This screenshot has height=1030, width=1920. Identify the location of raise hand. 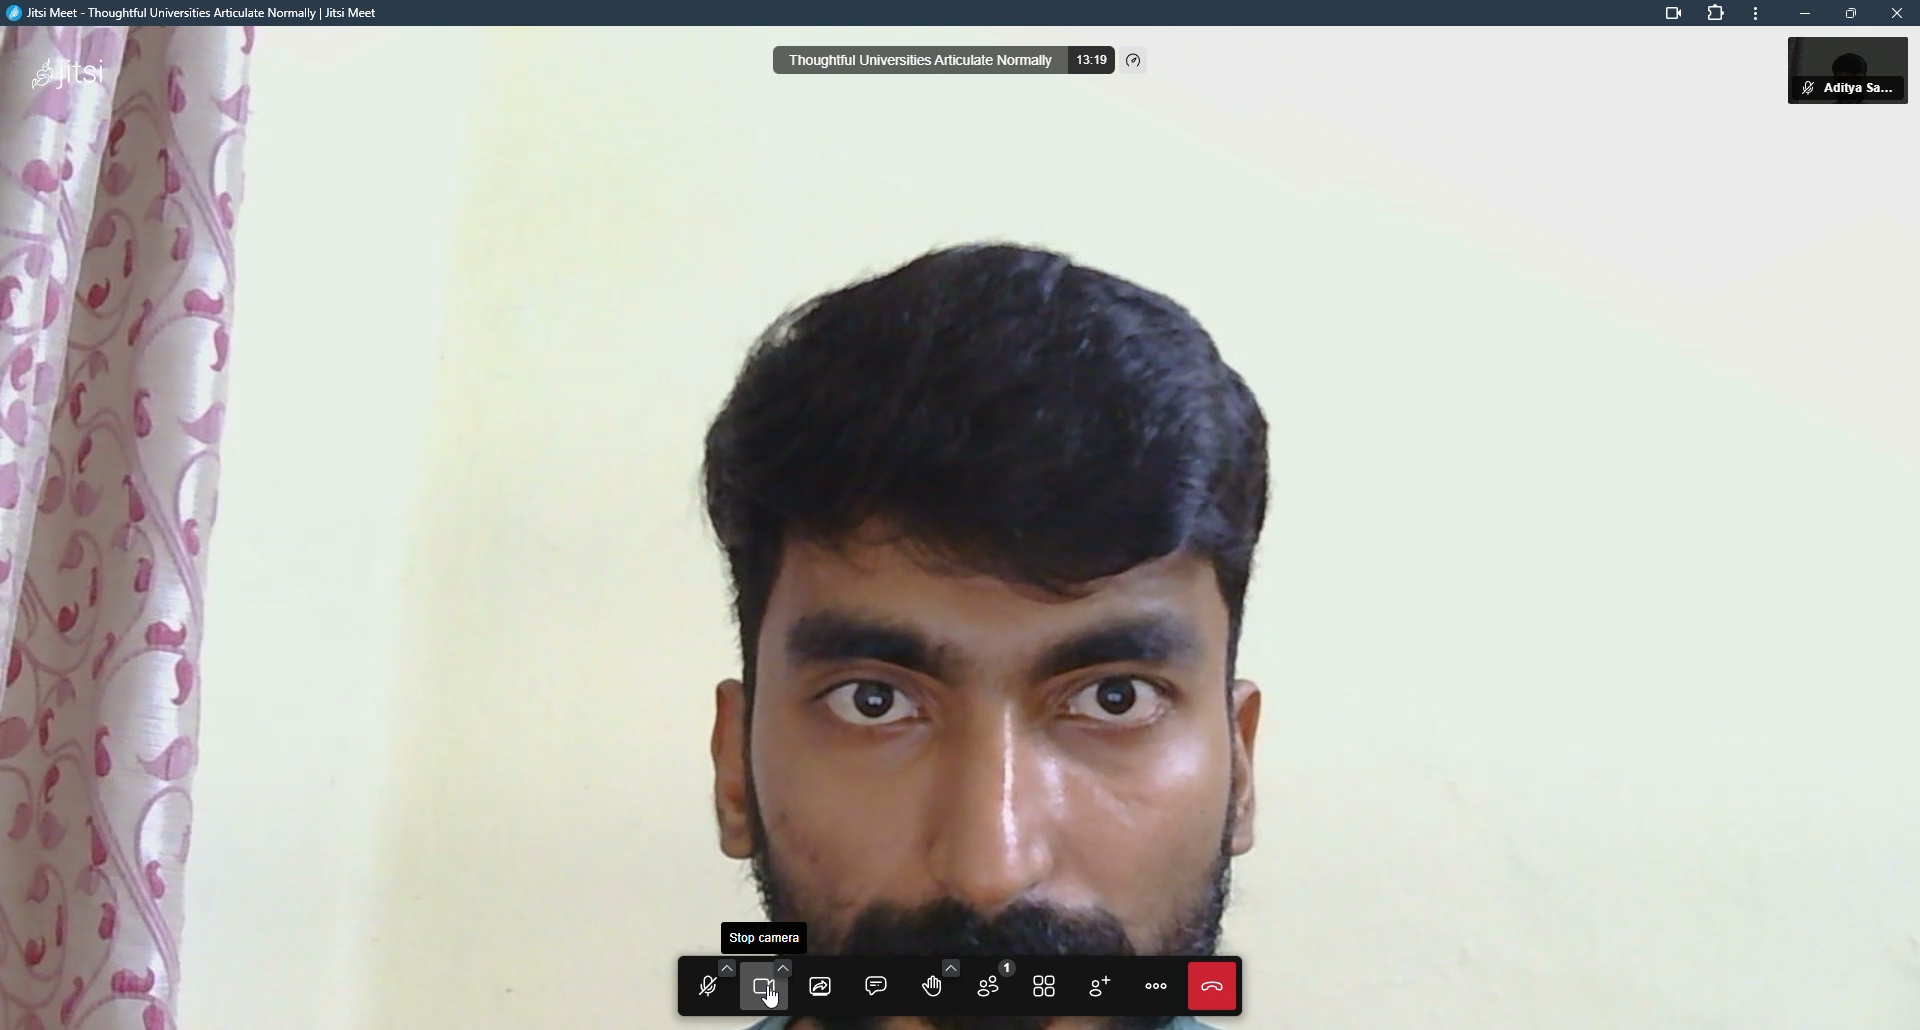
(937, 982).